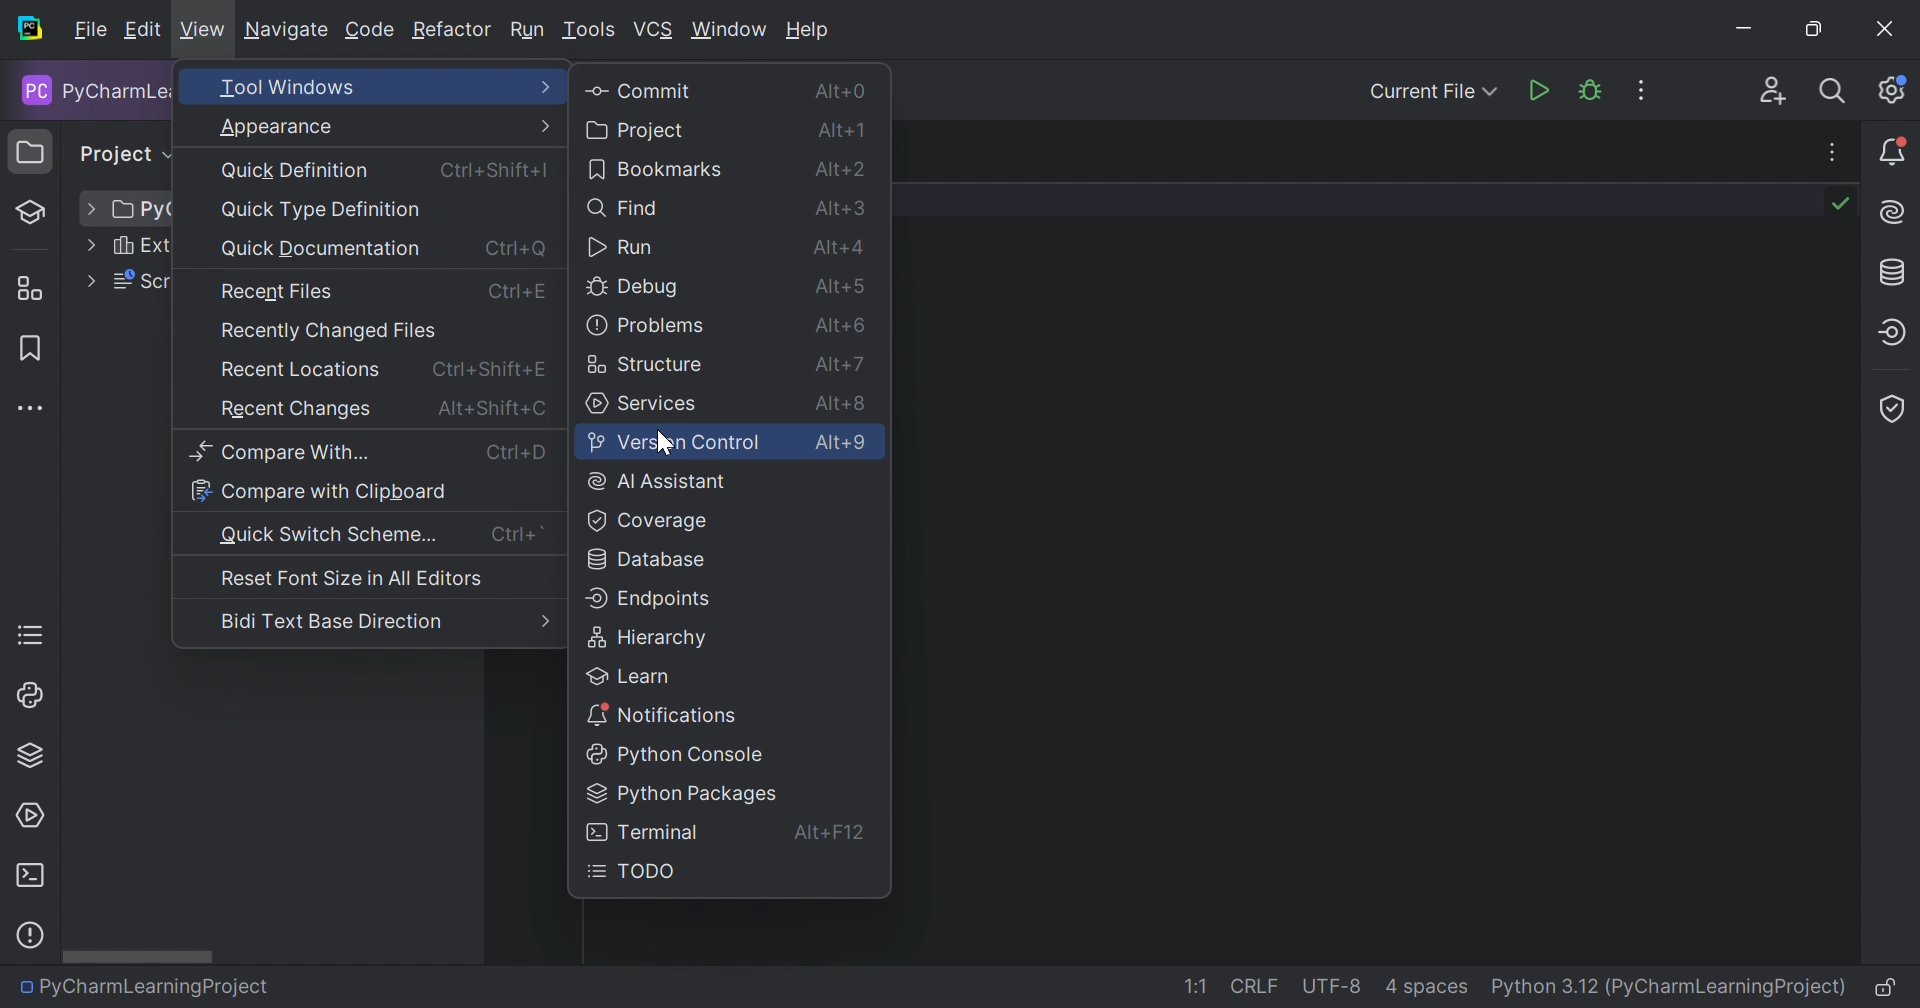 Image resolution: width=1920 pixels, height=1008 pixels. Describe the element at coordinates (626, 207) in the screenshot. I see `Find` at that location.